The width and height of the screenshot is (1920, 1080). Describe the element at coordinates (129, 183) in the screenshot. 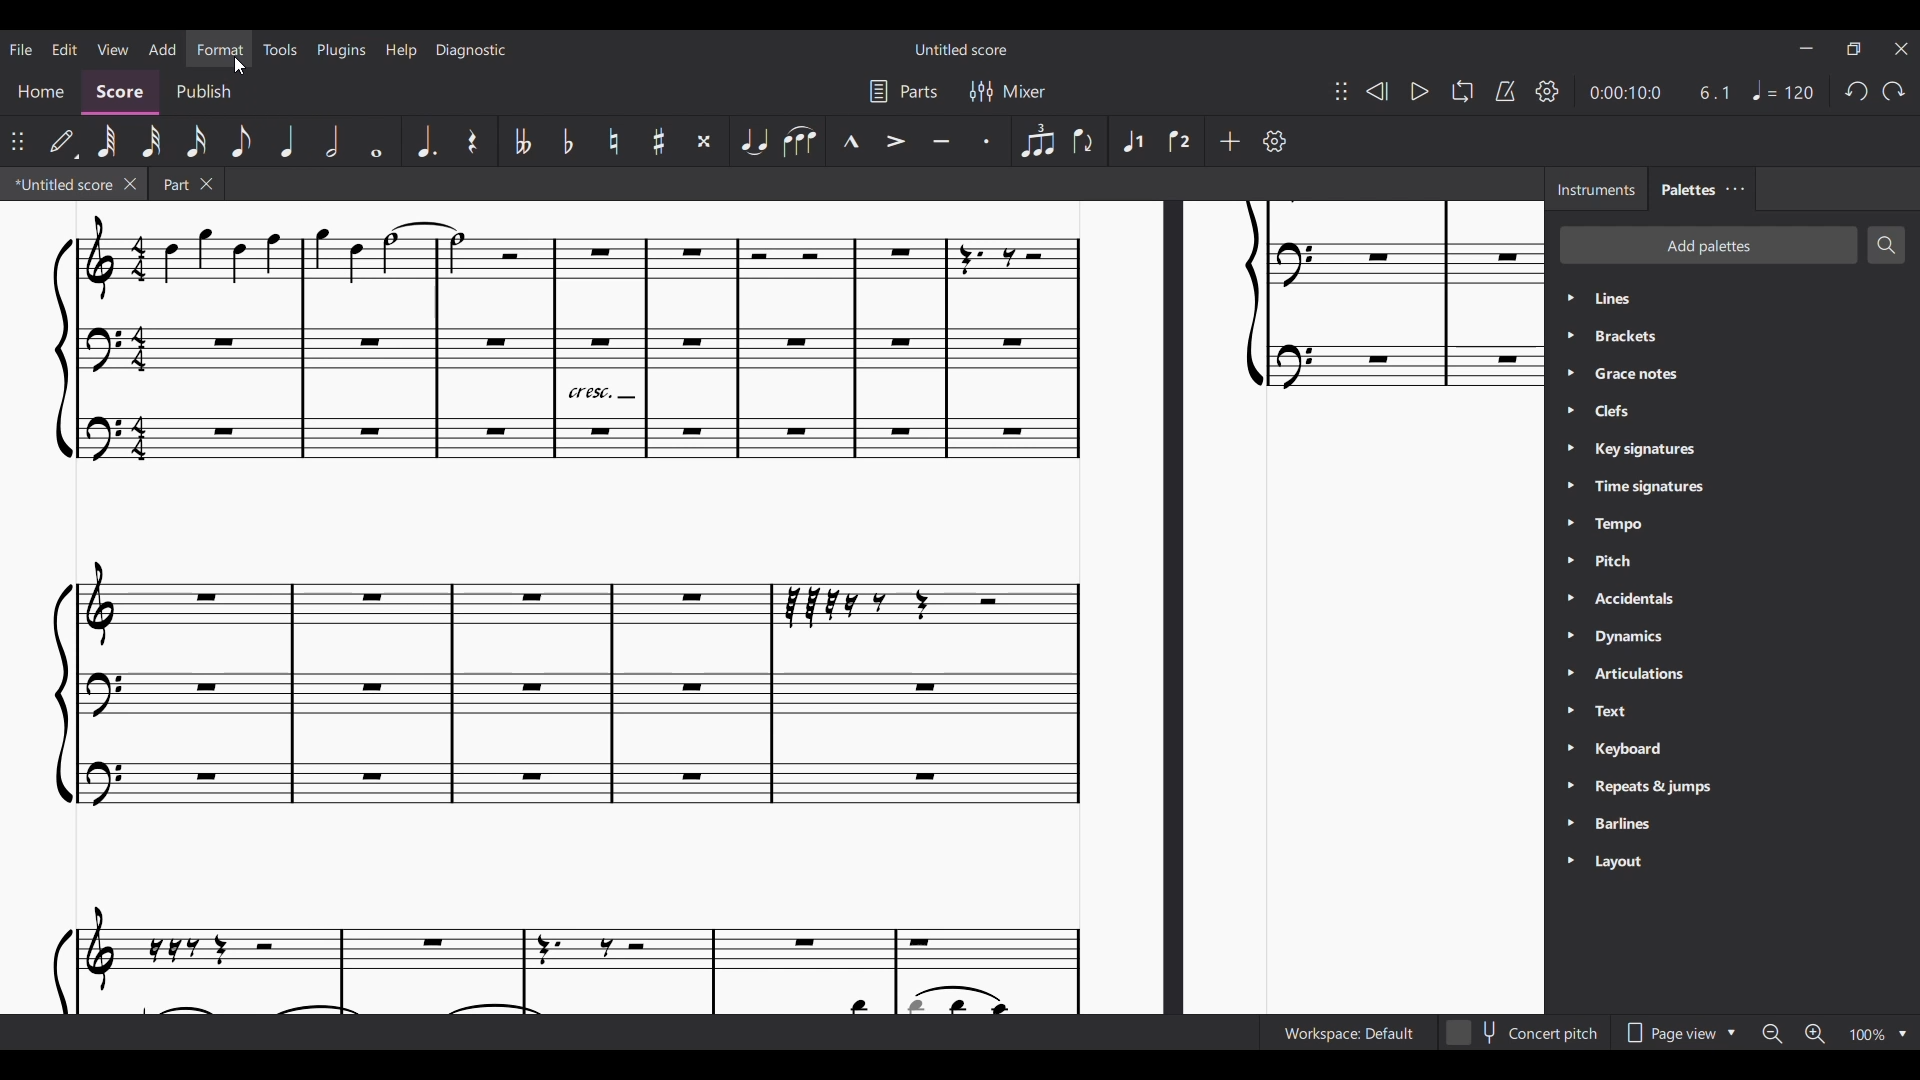

I see `Close current tab` at that location.